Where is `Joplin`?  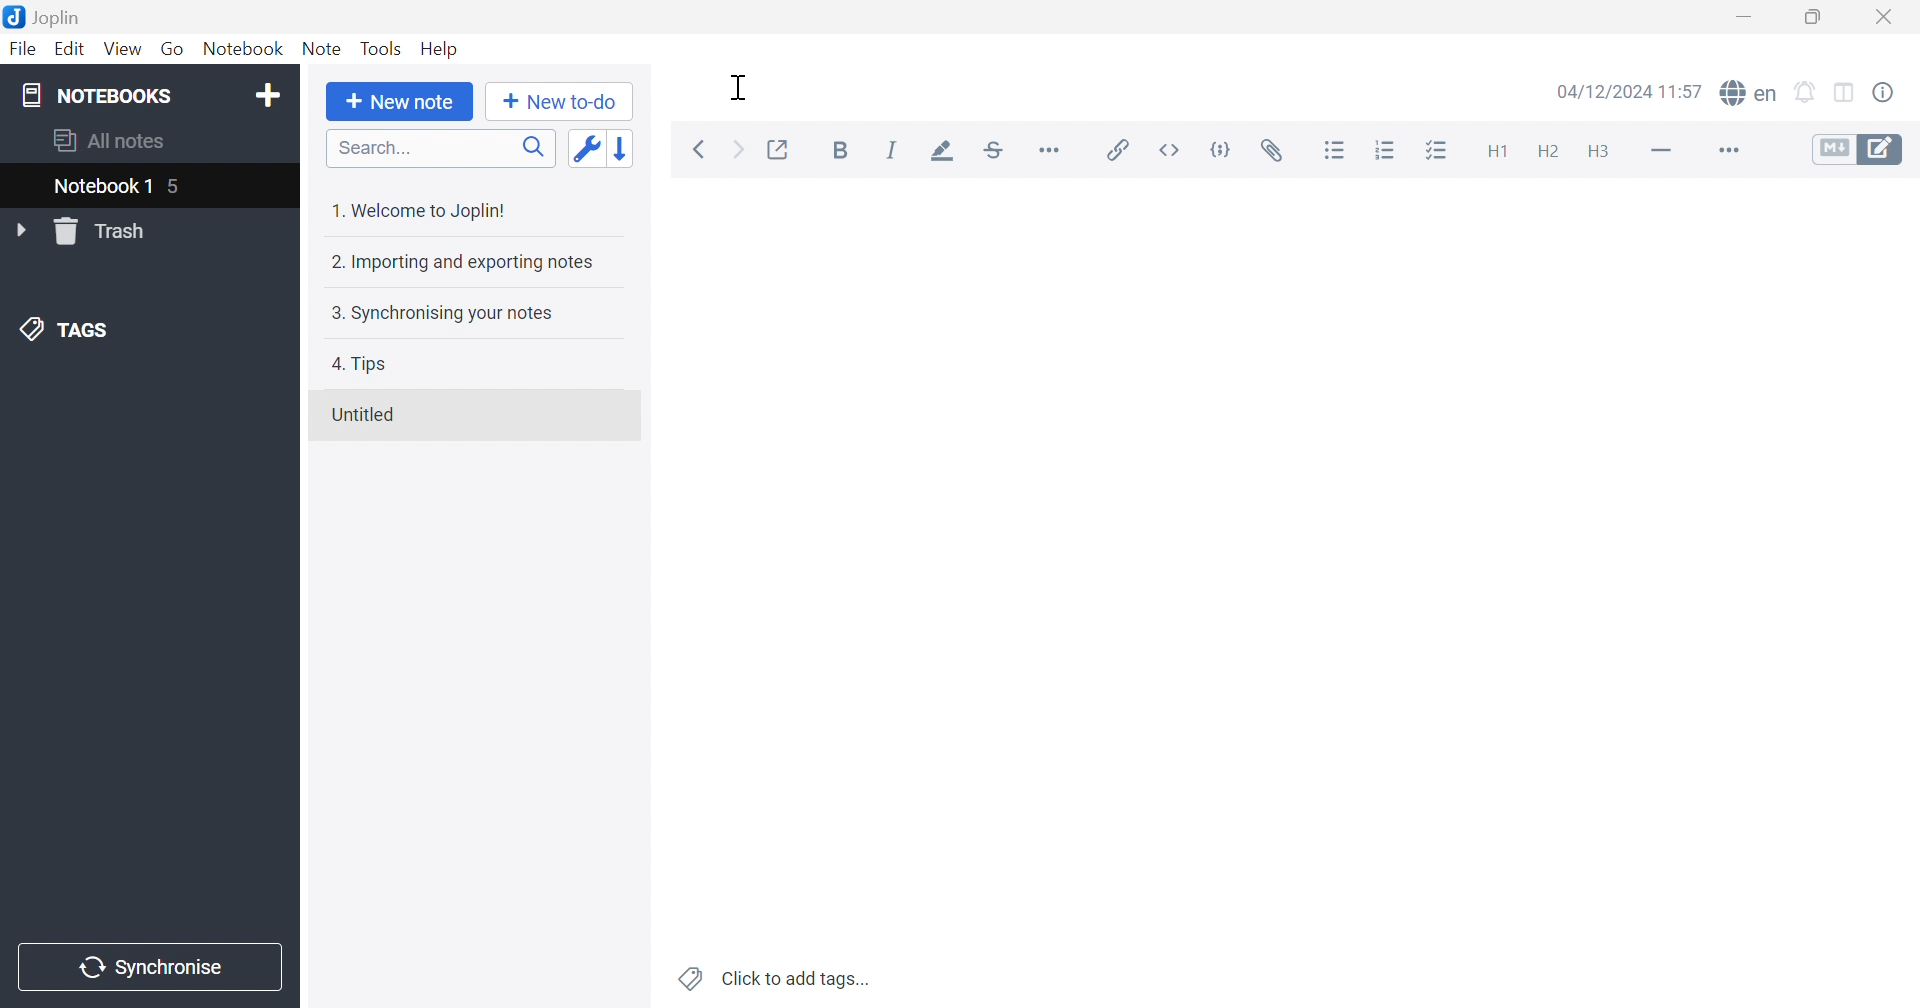
Joplin is located at coordinates (45, 17).